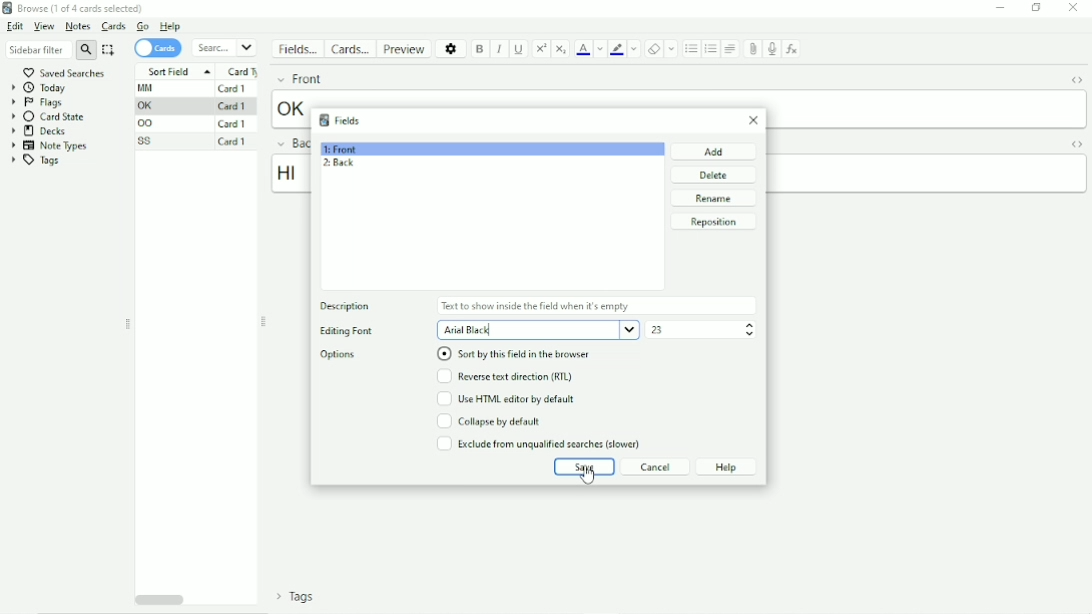 The image size is (1092, 614). Describe the element at coordinates (346, 307) in the screenshot. I see `Description` at that location.